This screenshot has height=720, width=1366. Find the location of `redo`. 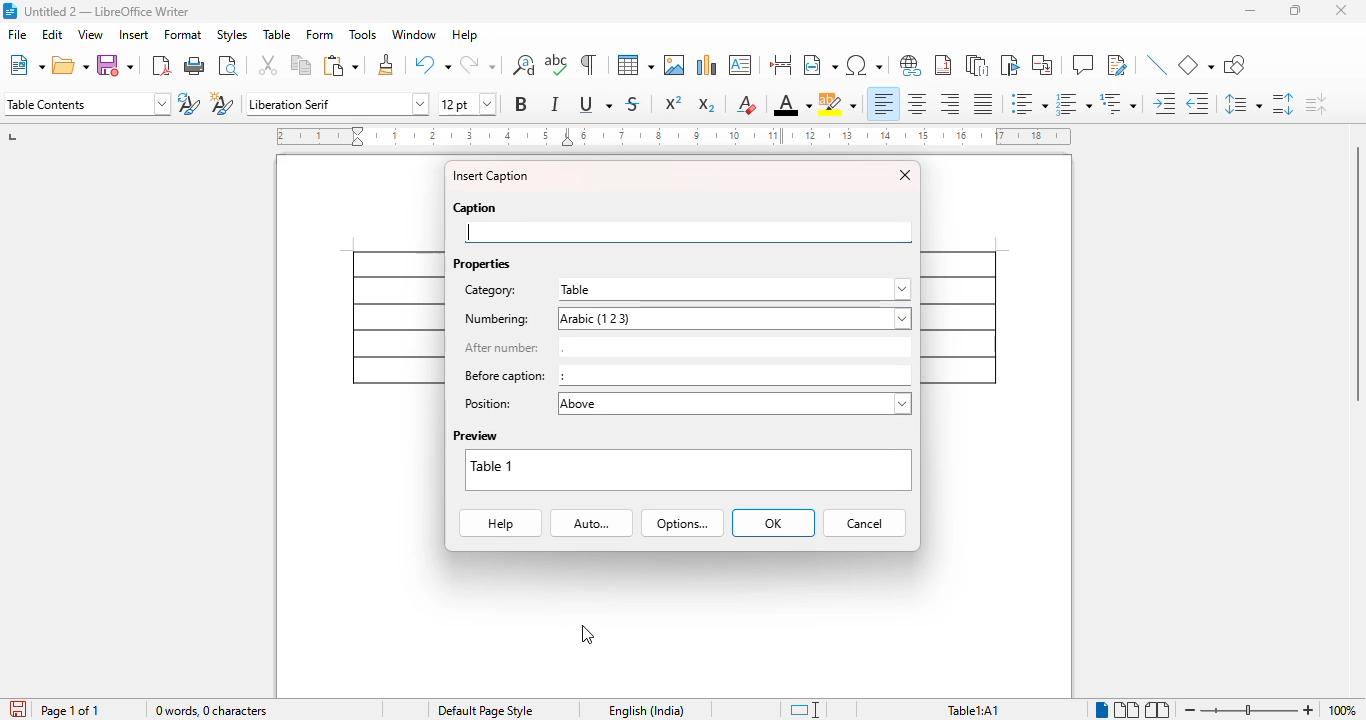

redo is located at coordinates (477, 64).